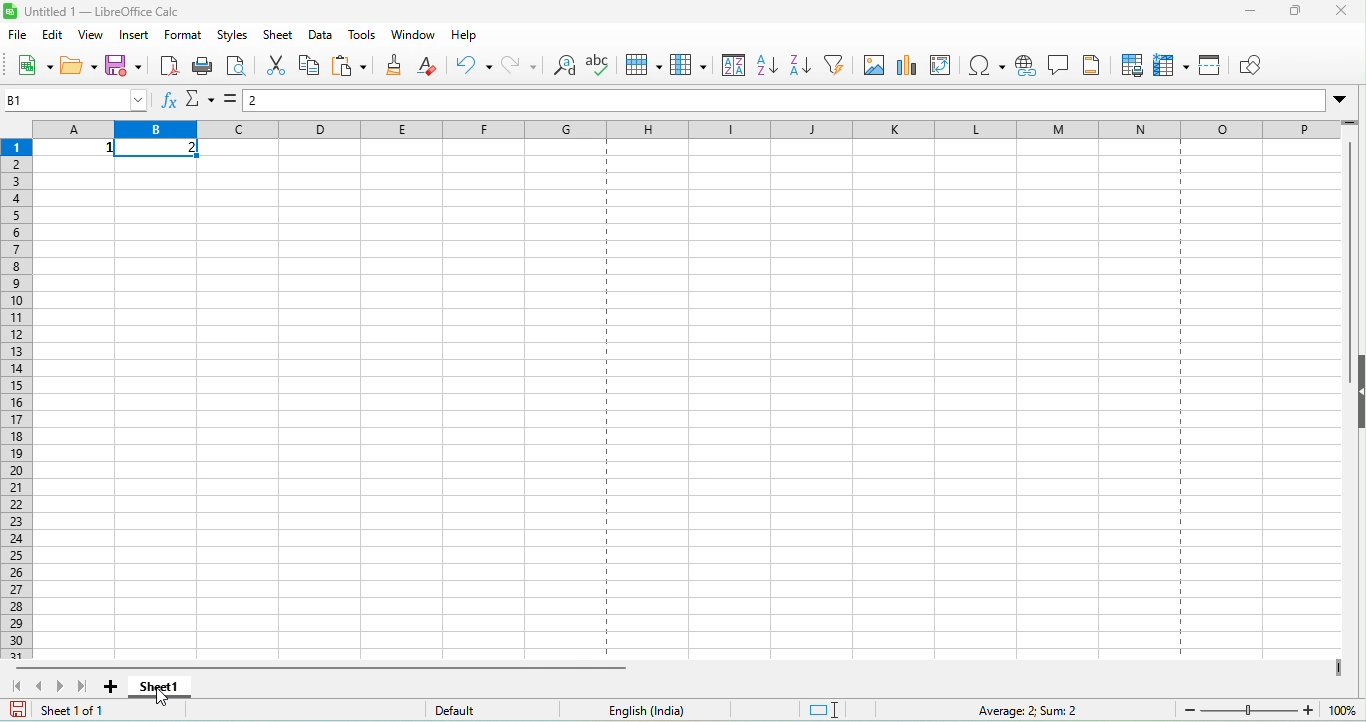 This screenshot has height=722, width=1366. What do you see at coordinates (15, 685) in the screenshot?
I see `scroll to first sheet` at bounding box center [15, 685].